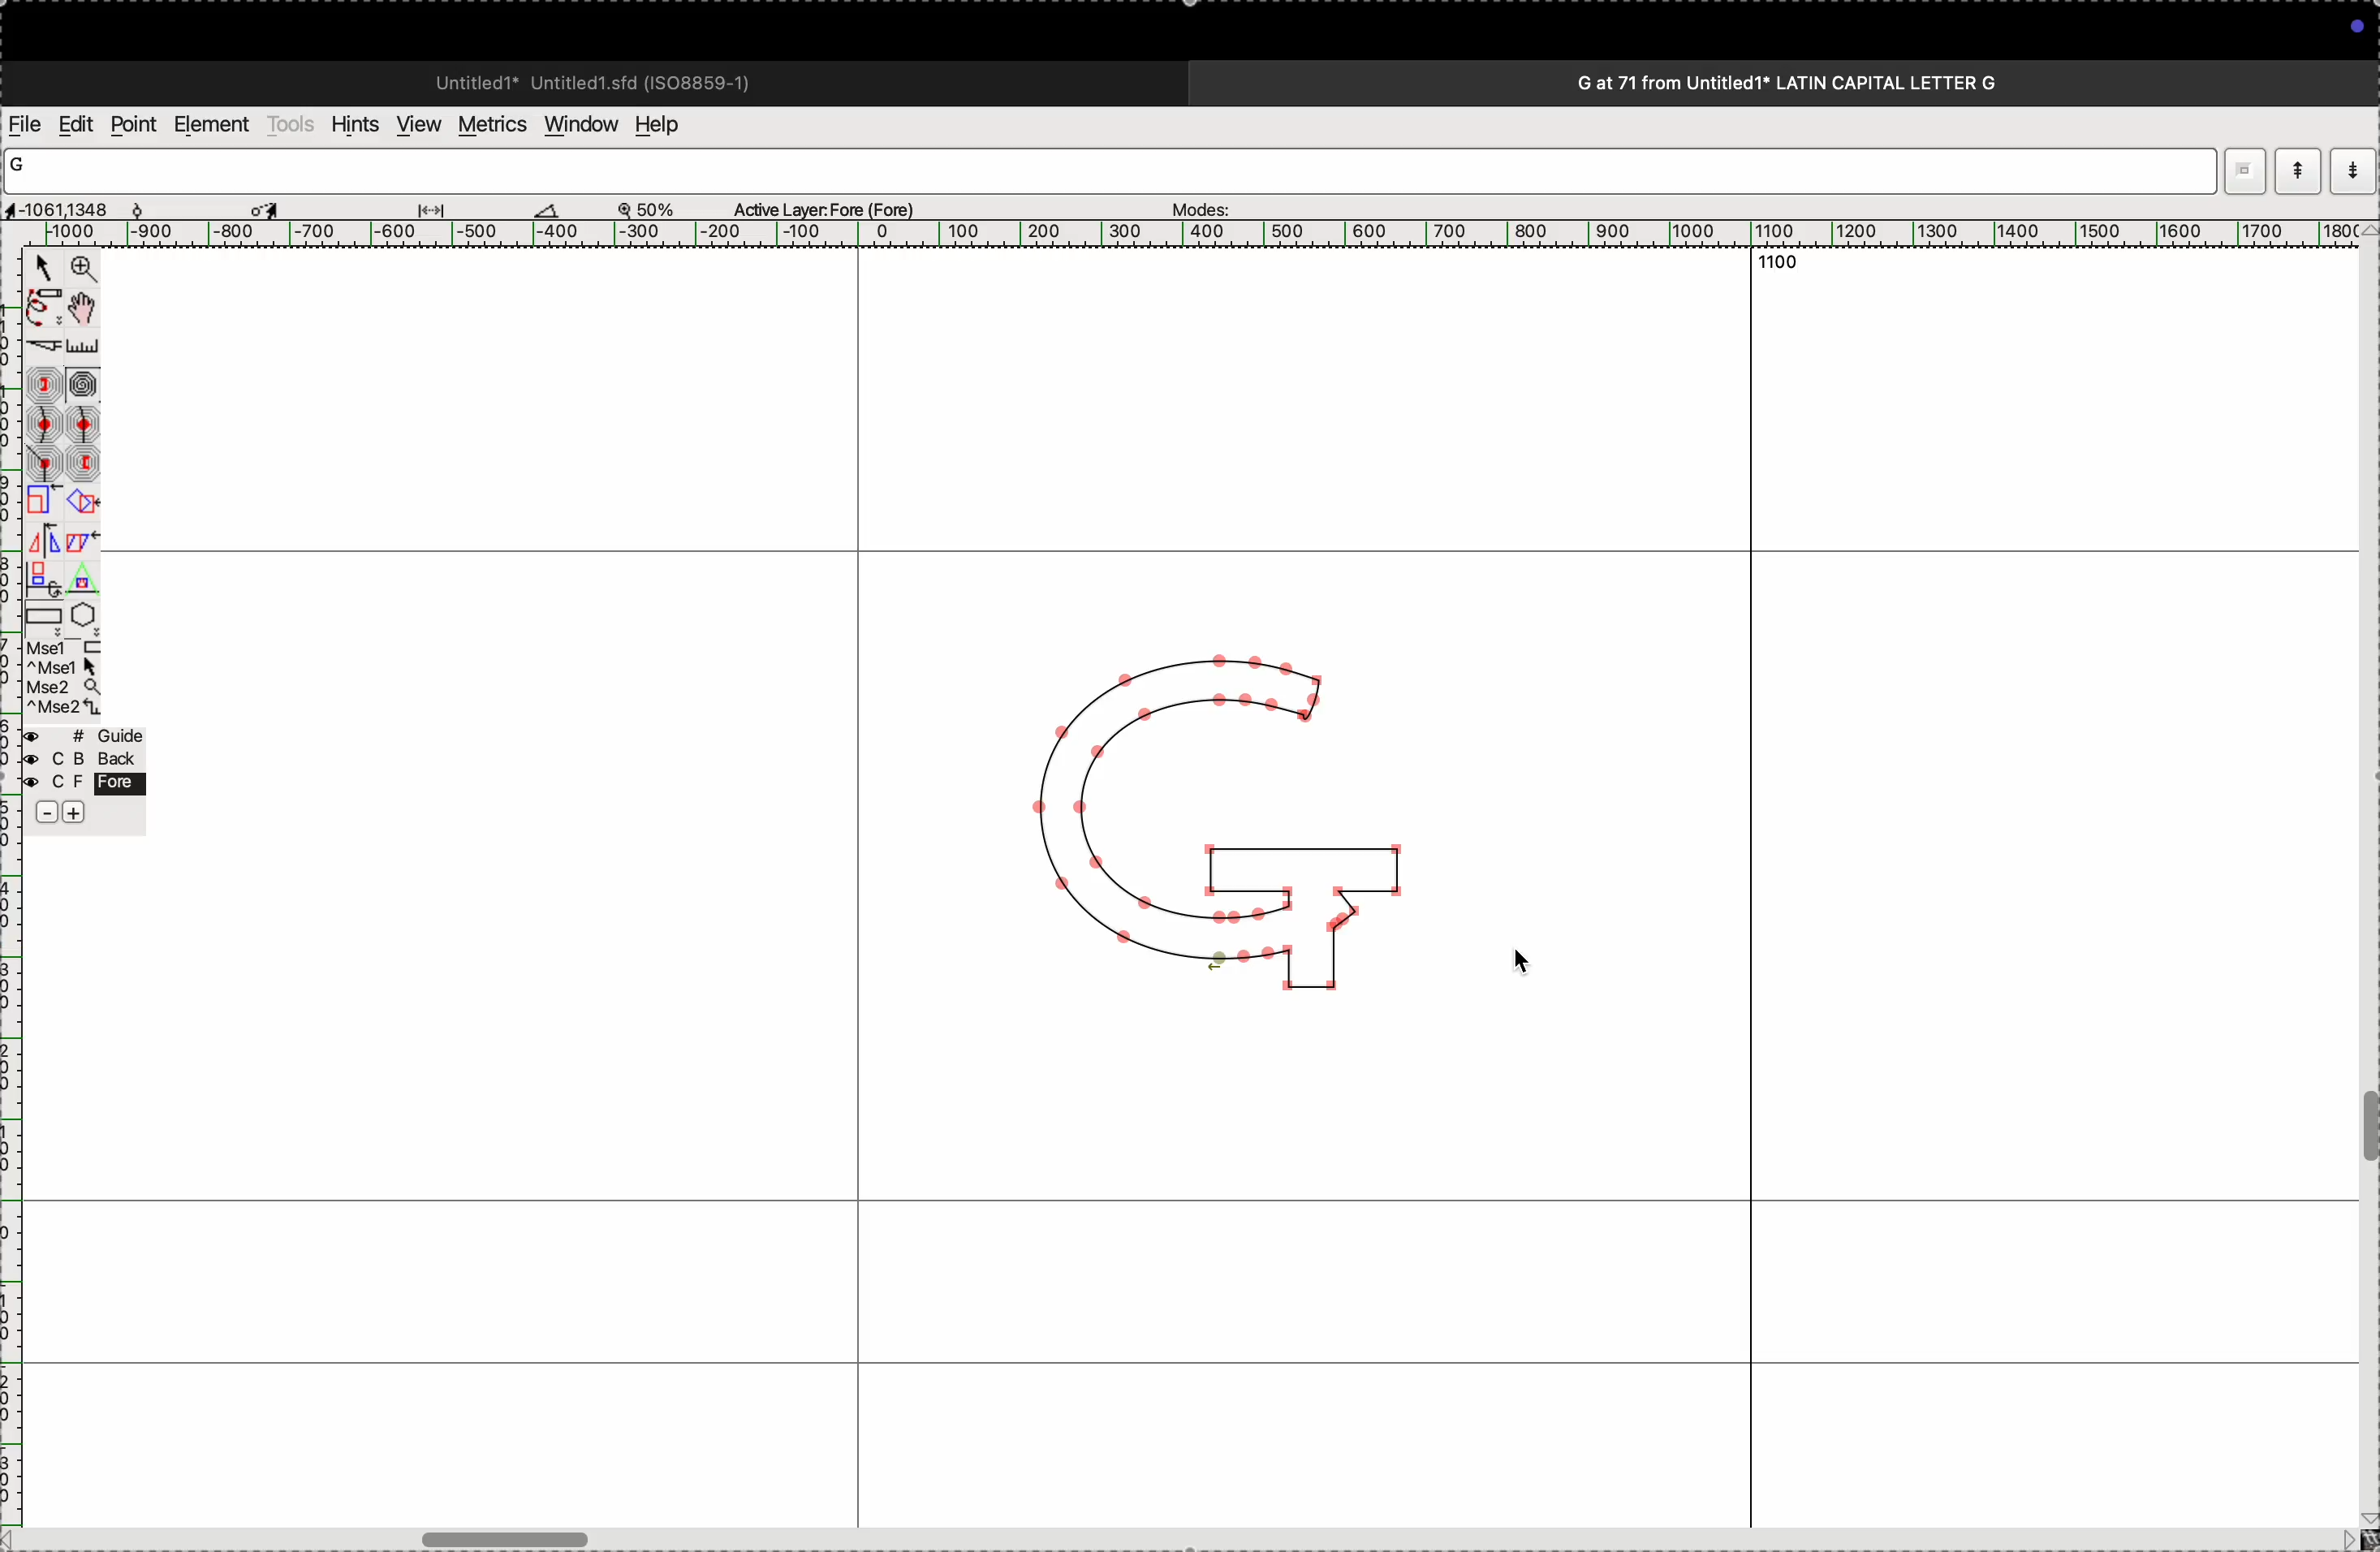 The height and width of the screenshot is (1552, 2380). I want to click on 1100, so click(1783, 267).